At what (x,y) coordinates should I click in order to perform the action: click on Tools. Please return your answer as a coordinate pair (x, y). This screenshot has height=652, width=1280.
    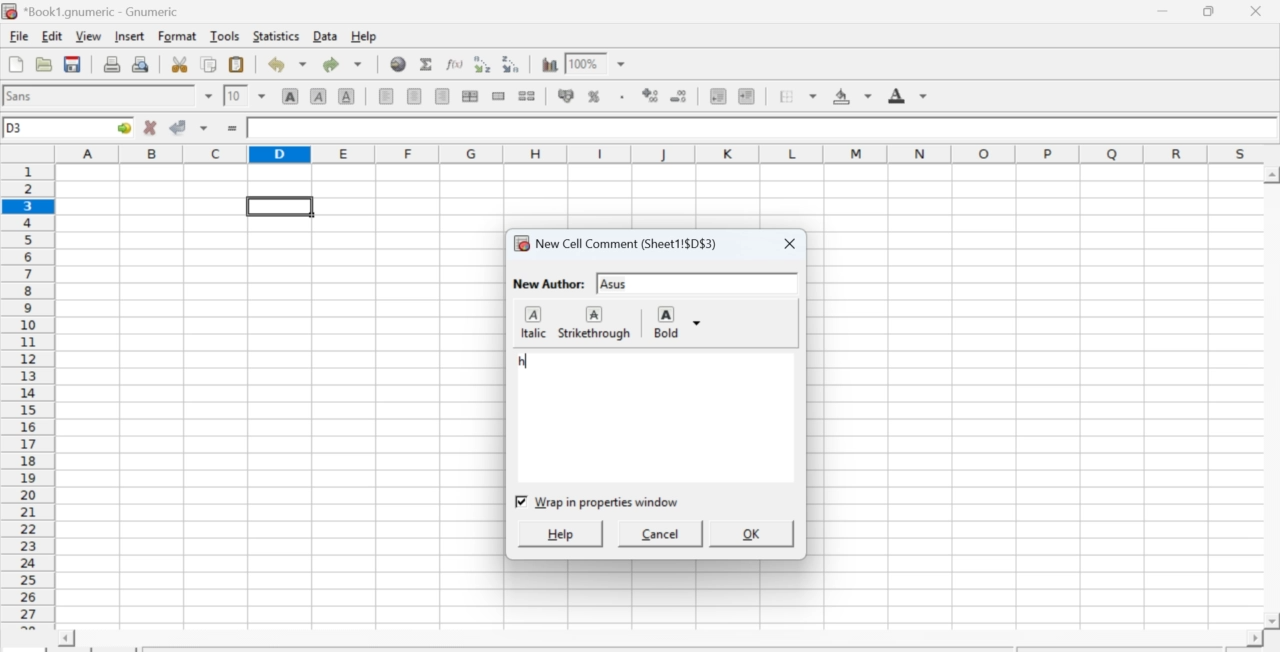
    Looking at the image, I should click on (227, 37).